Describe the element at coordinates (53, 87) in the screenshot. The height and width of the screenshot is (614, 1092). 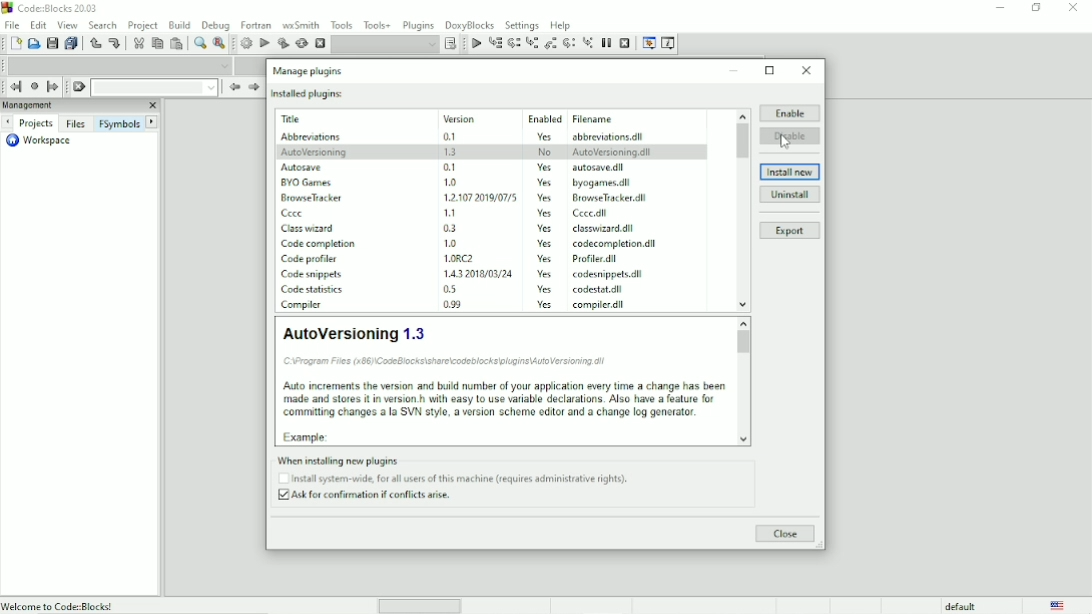
I see `Jump forward` at that location.